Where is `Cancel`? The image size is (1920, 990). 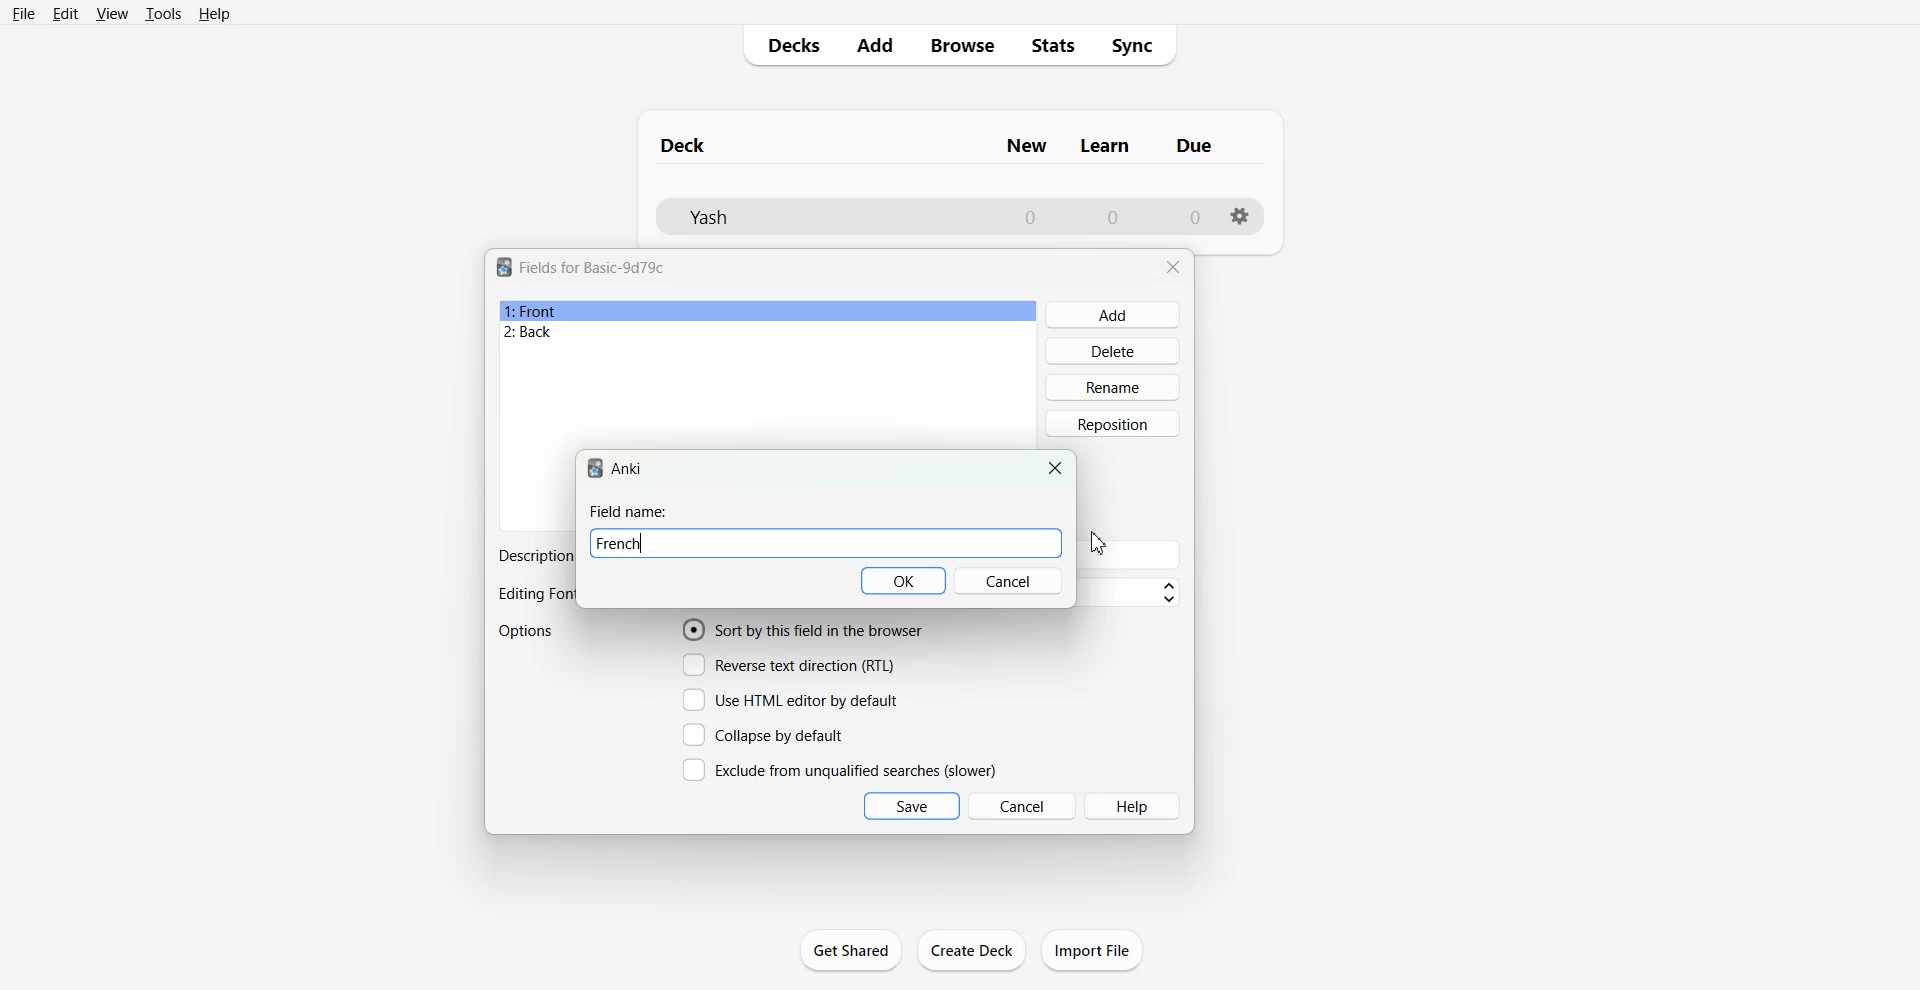
Cancel is located at coordinates (1023, 805).